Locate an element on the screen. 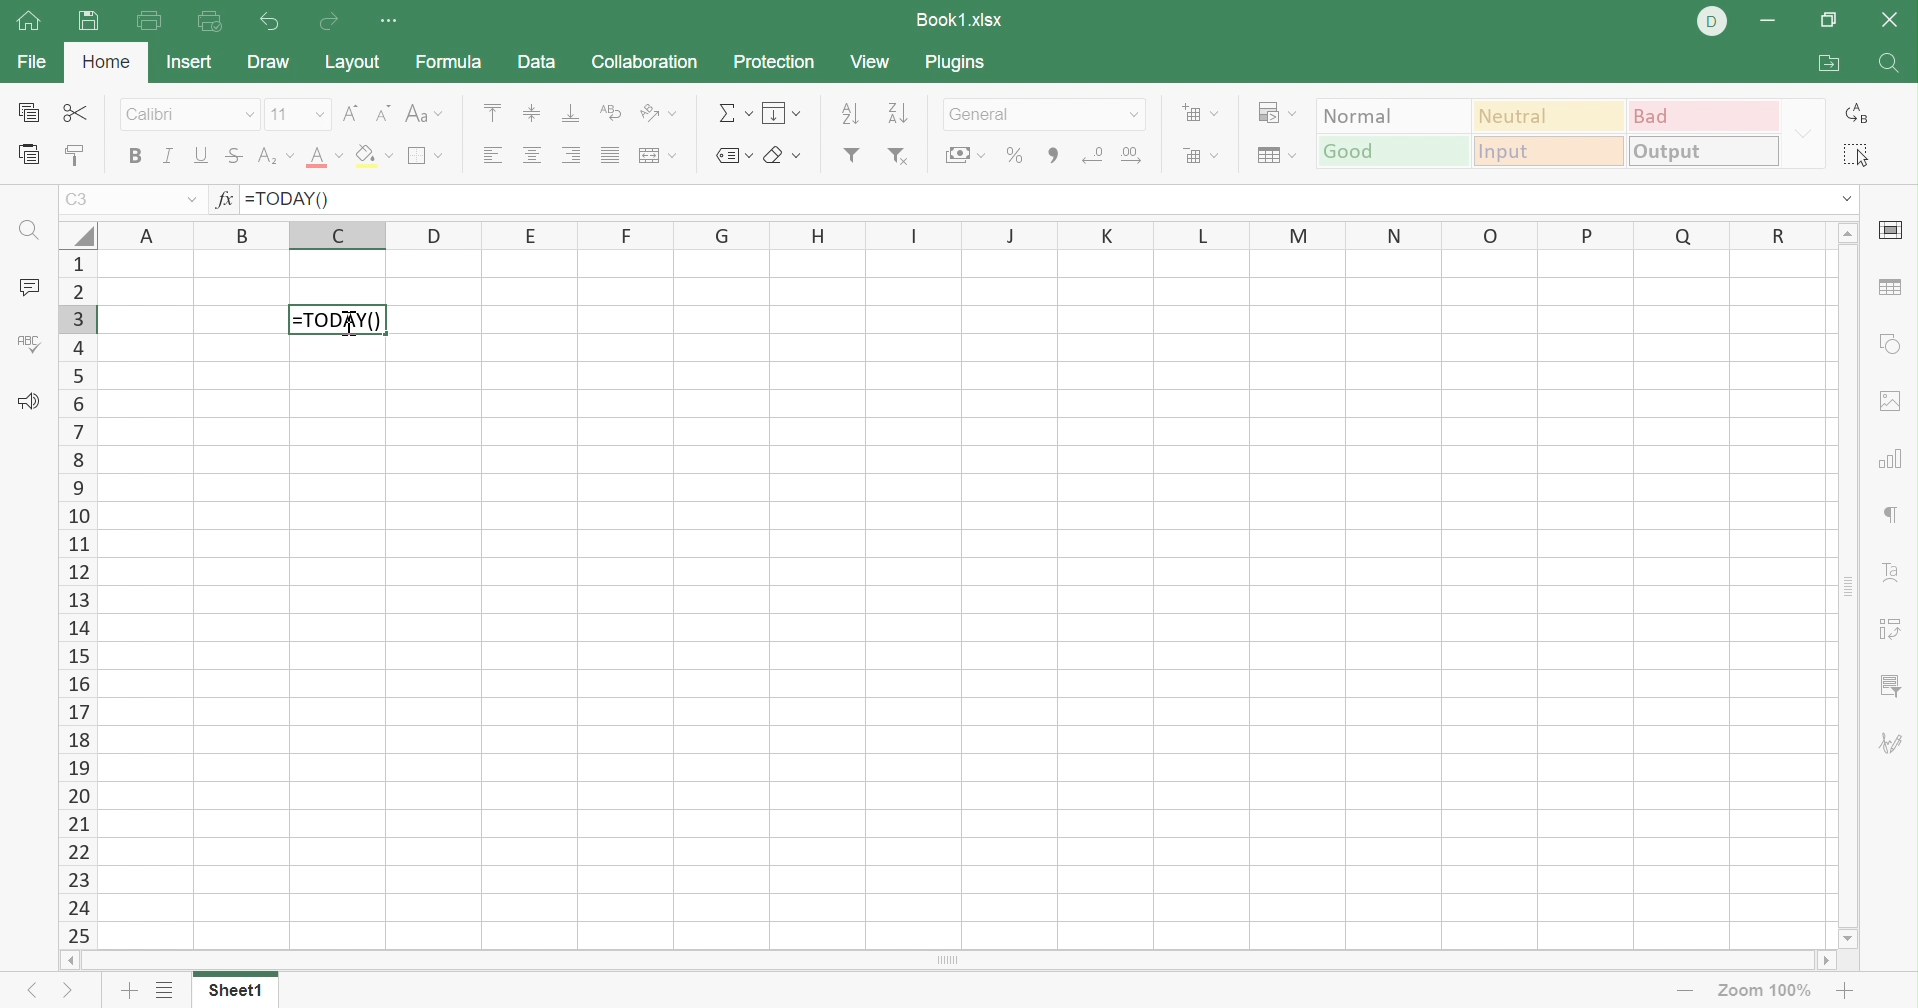 Image resolution: width=1918 pixels, height=1008 pixels. Insert cells is located at coordinates (1197, 112).